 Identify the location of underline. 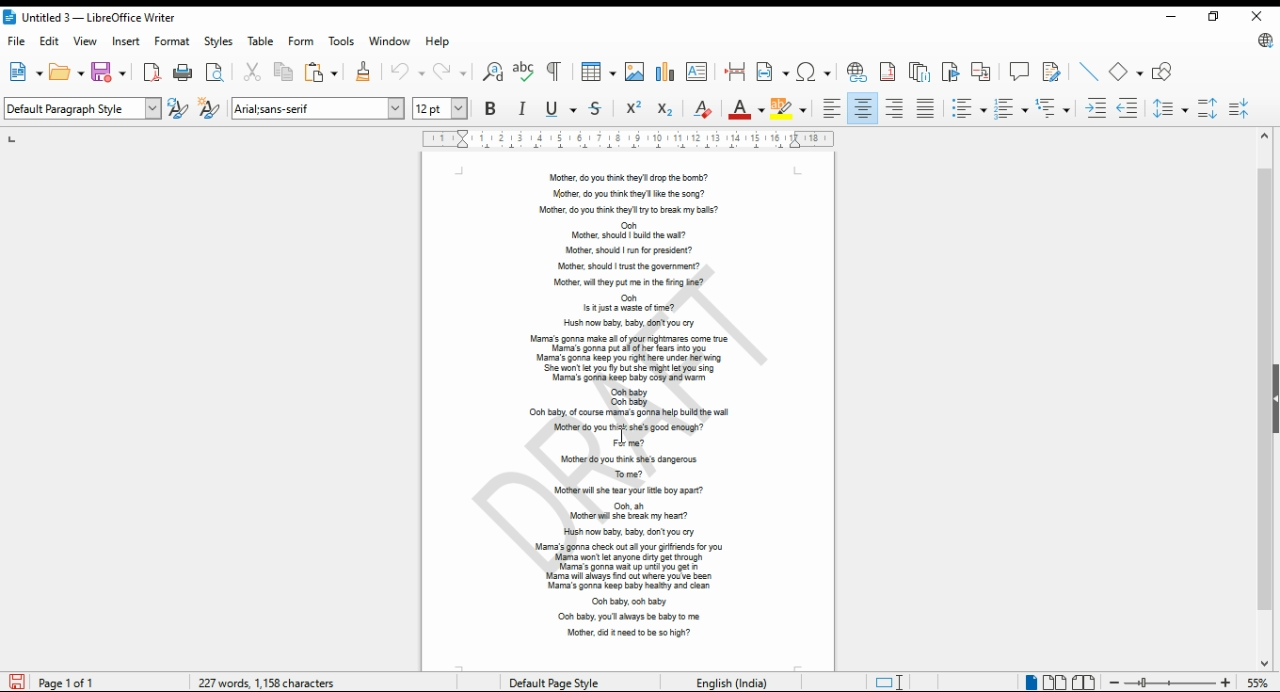
(558, 108).